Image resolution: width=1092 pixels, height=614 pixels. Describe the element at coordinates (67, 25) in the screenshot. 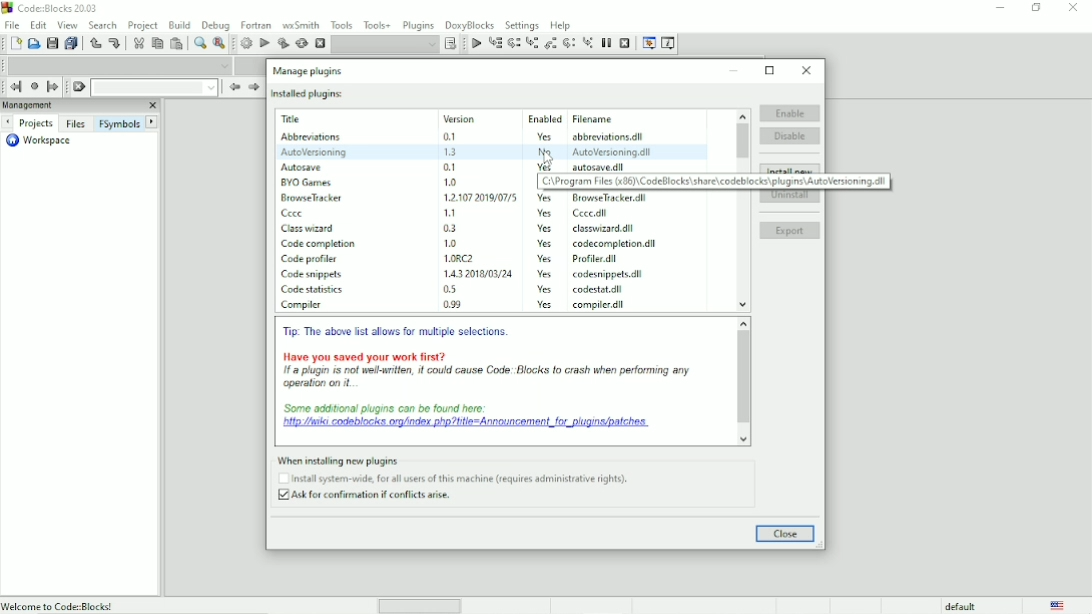

I see `View` at that location.